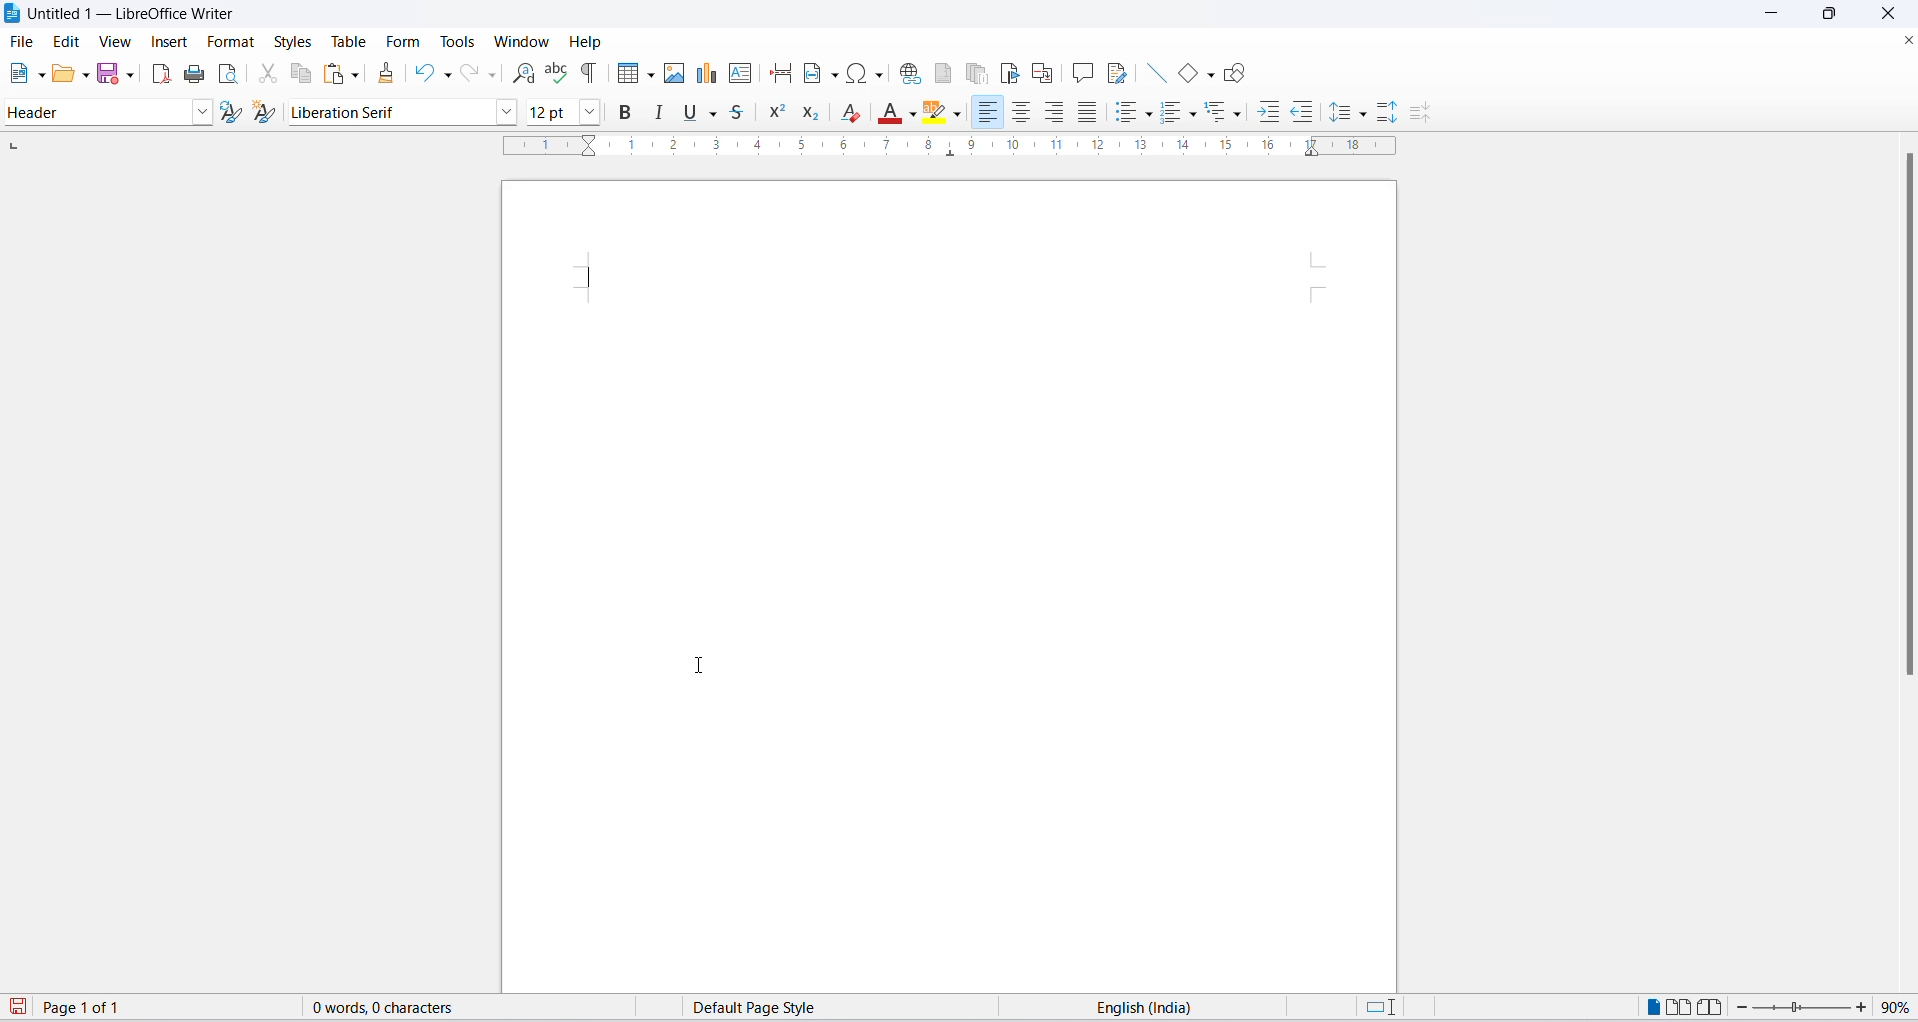 Image resolution: width=1918 pixels, height=1022 pixels. I want to click on line, so click(1149, 72).